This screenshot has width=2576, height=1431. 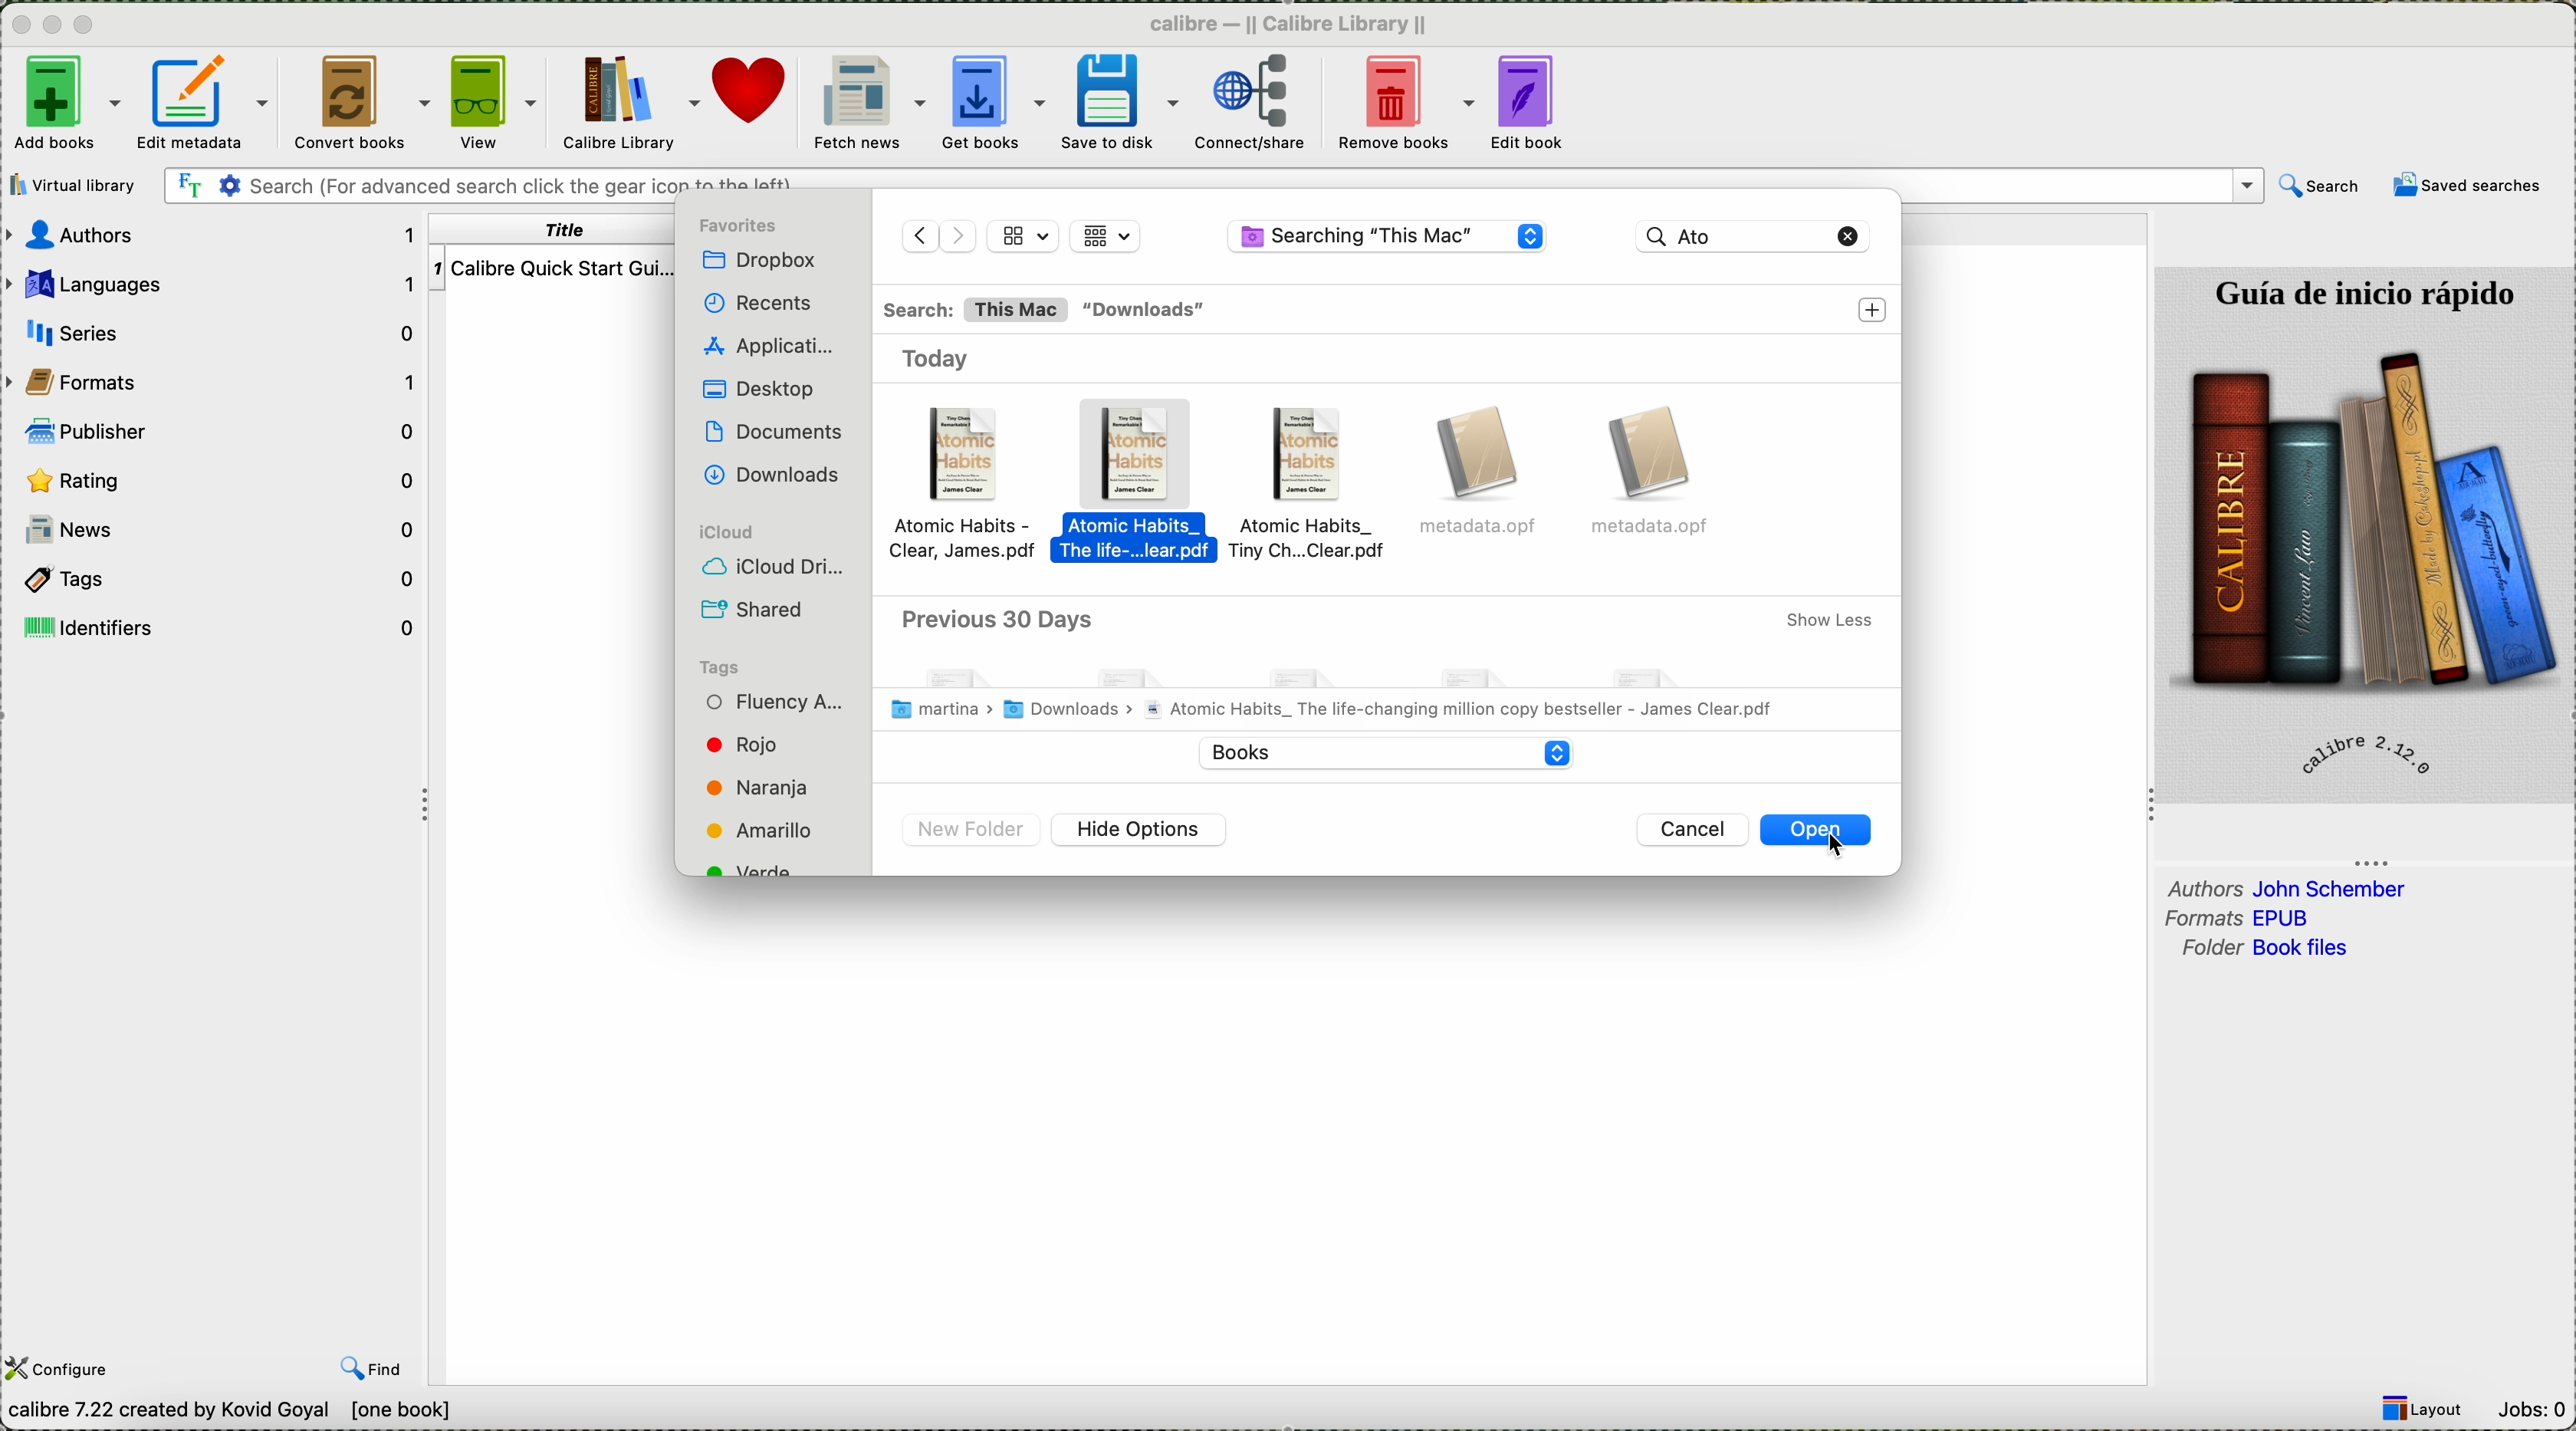 What do you see at coordinates (1148, 311) in the screenshot?
I see `downloads` at bounding box center [1148, 311].